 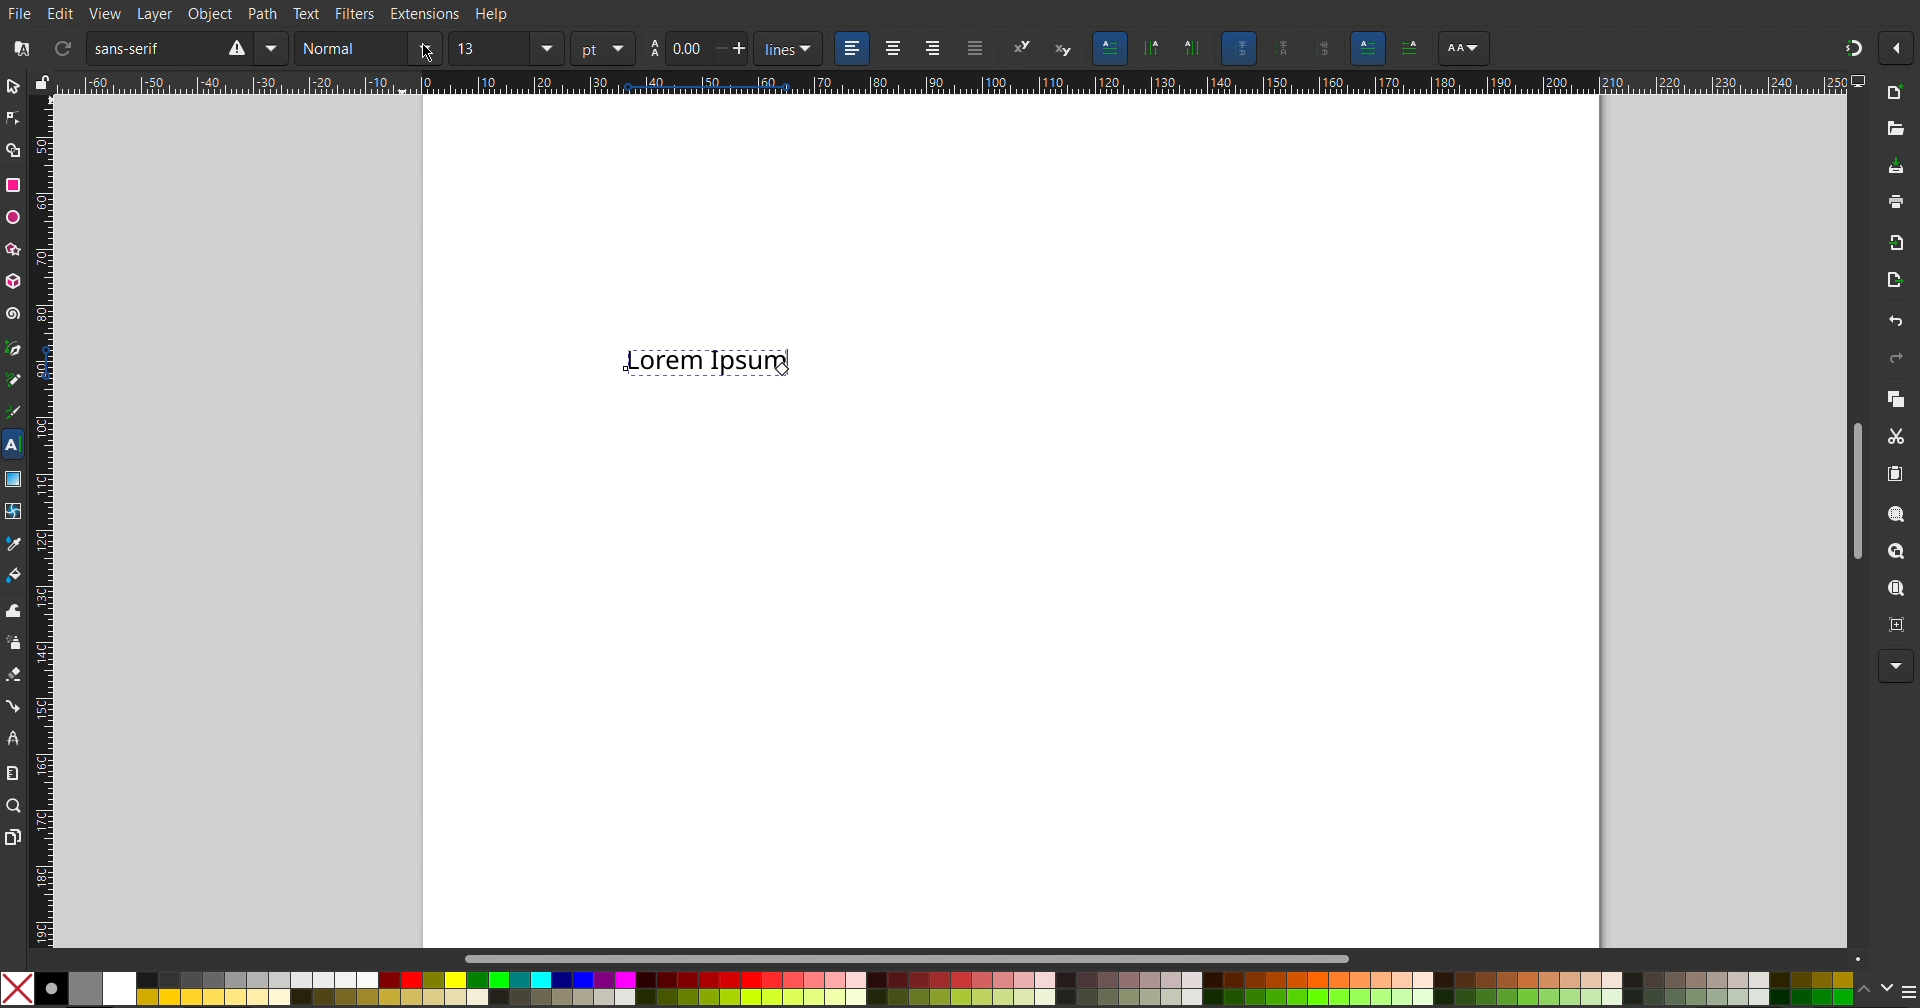 I want to click on Shape Builder Tool, so click(x=16, y=150).